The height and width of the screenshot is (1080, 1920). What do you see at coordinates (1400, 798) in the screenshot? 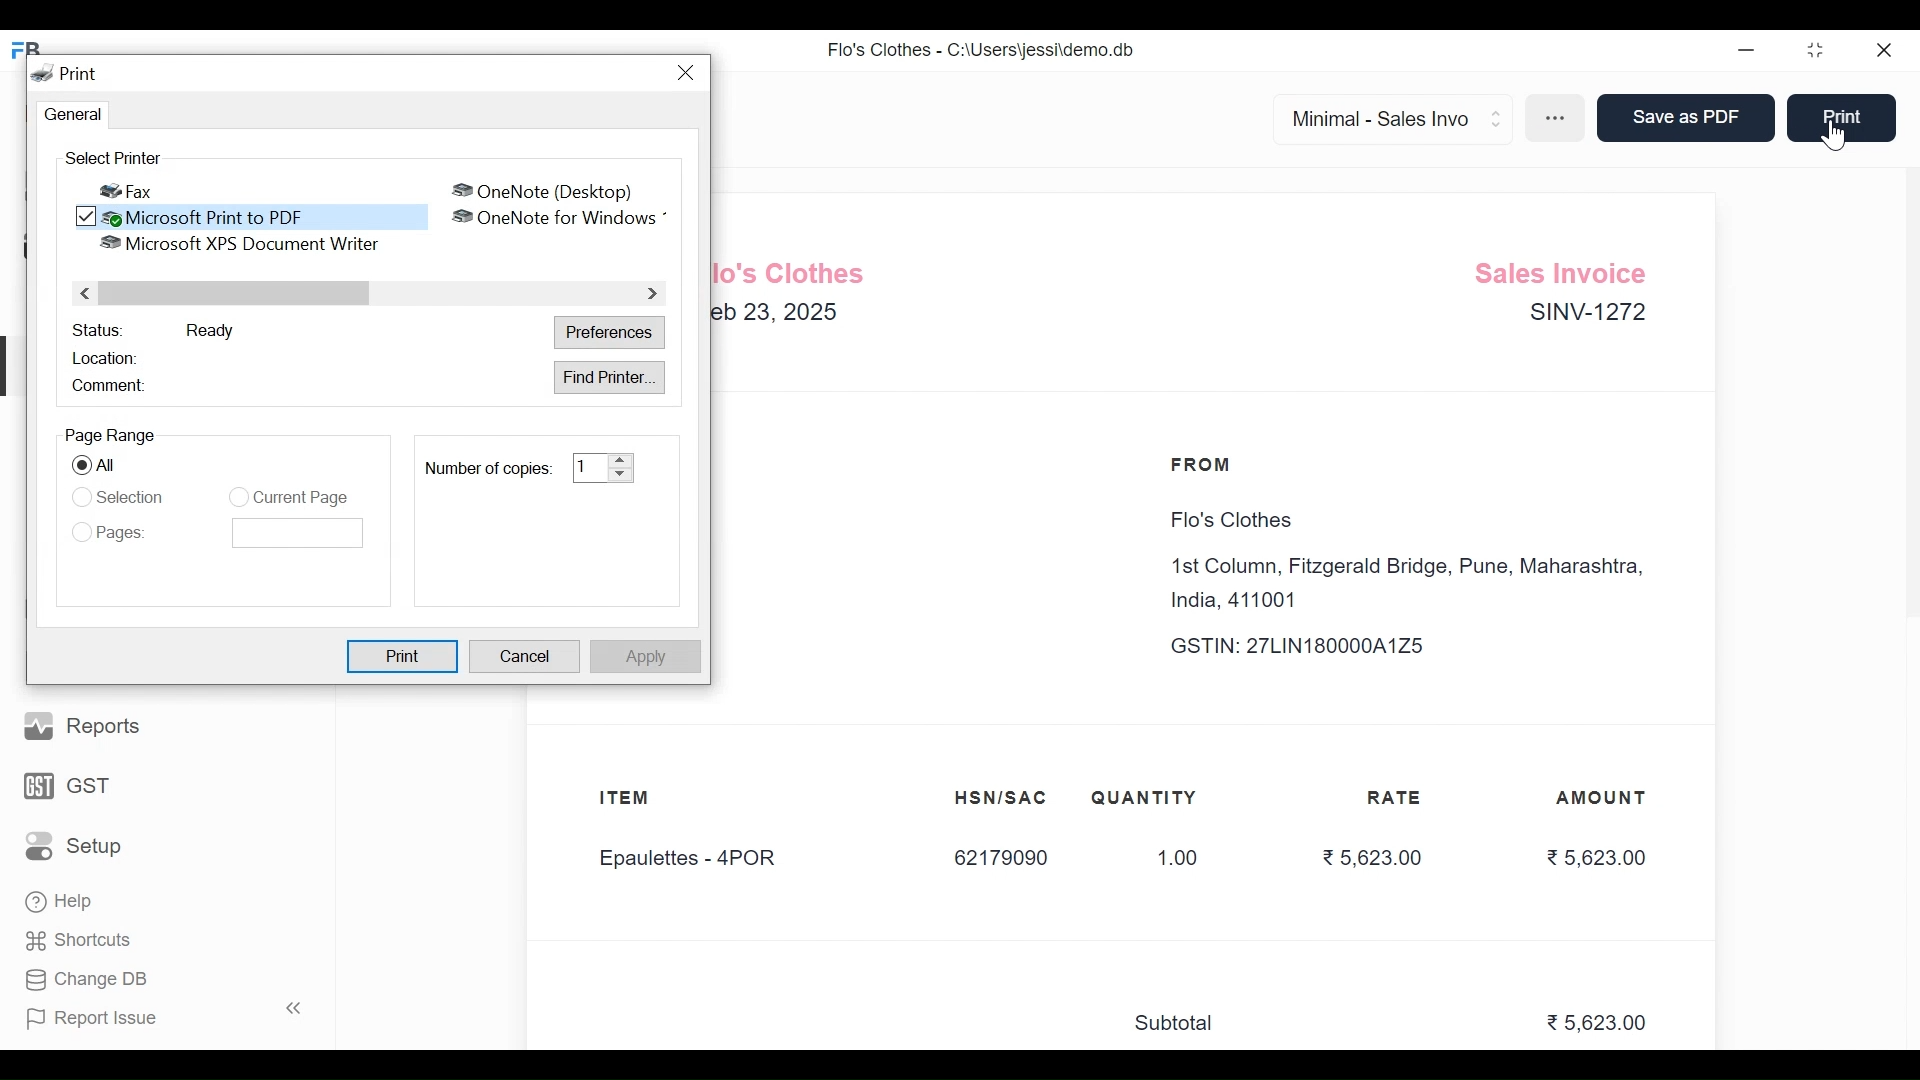
I see `RATE` at bounding box center [1400, 798].